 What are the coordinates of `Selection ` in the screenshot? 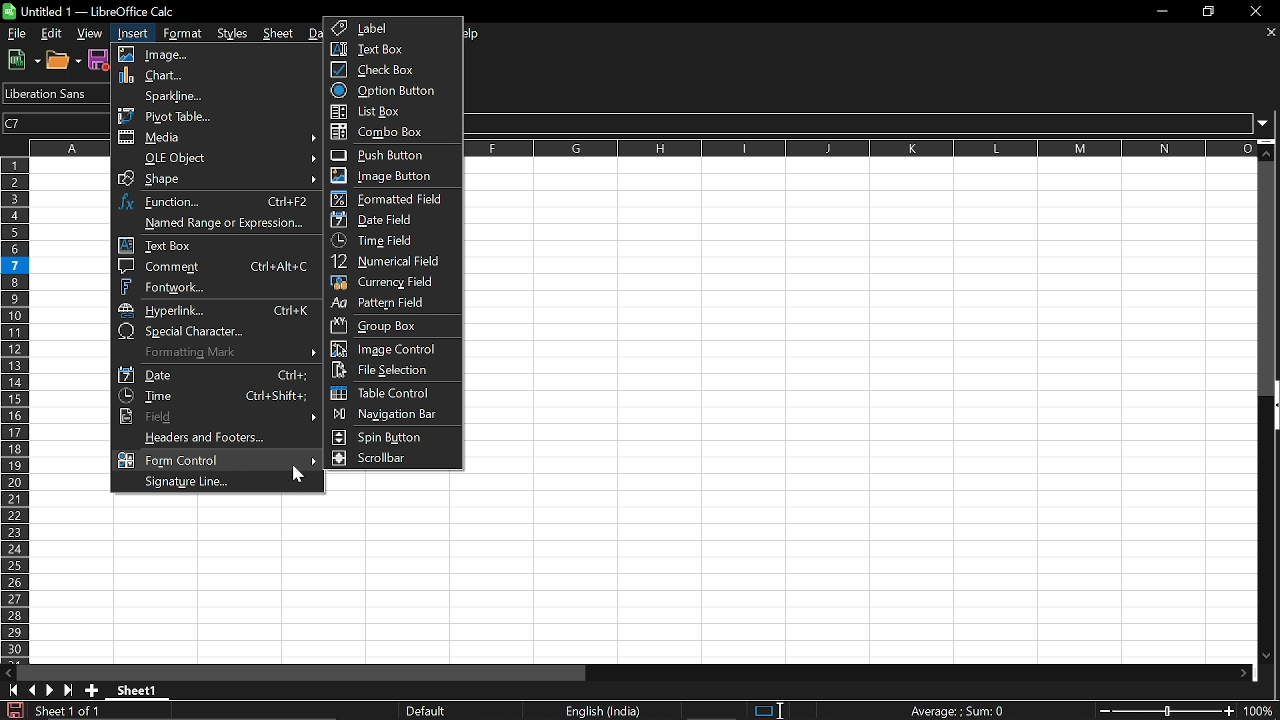 It's located at (762, 711).